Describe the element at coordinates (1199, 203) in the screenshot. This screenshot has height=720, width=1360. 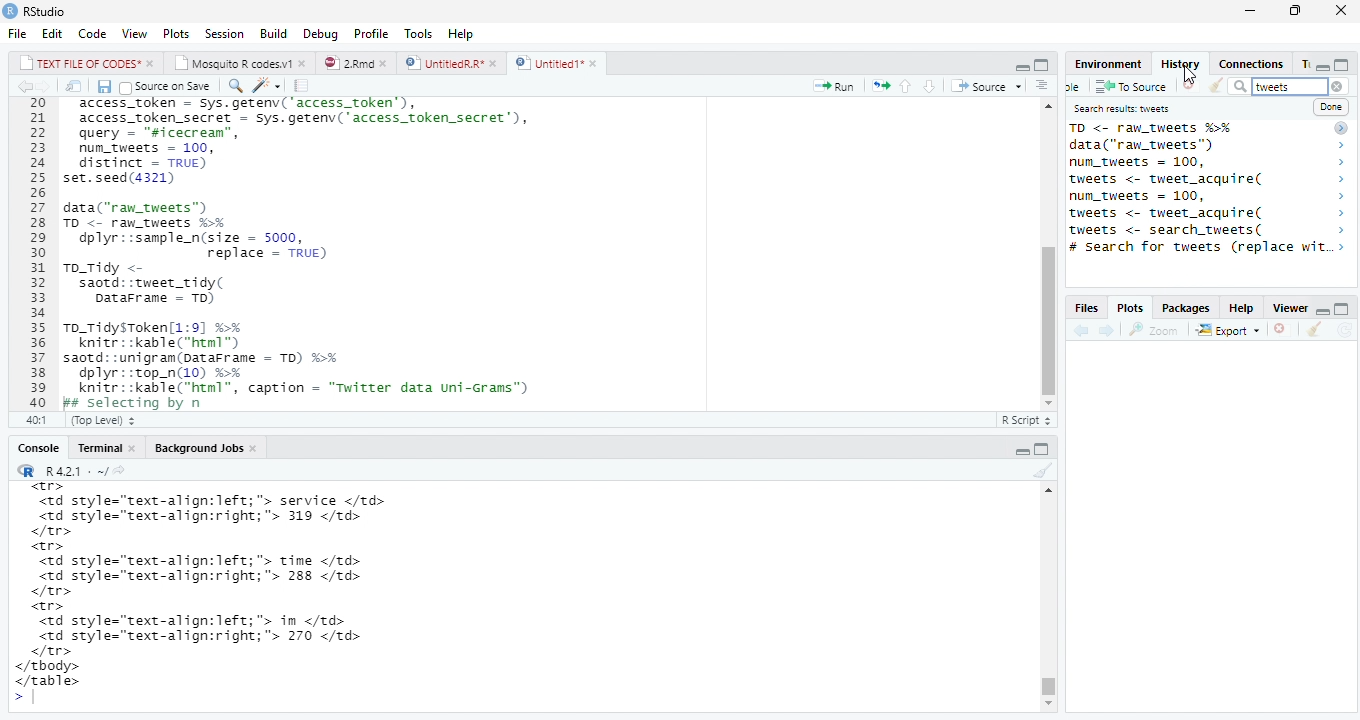
I see `saotd: :tweet_tidy( 2
TO <- raw_tweets %% >
data("ran_tweets") >
num_tweets = 100, >
tweets <- tweet_acquire( >
num_tweets = 100, >
tweets <- tweet_acquire( >
tweets <- search_tweets( >
# Search for tweets (replace w..>
14brarvirtweet) >` at that location.